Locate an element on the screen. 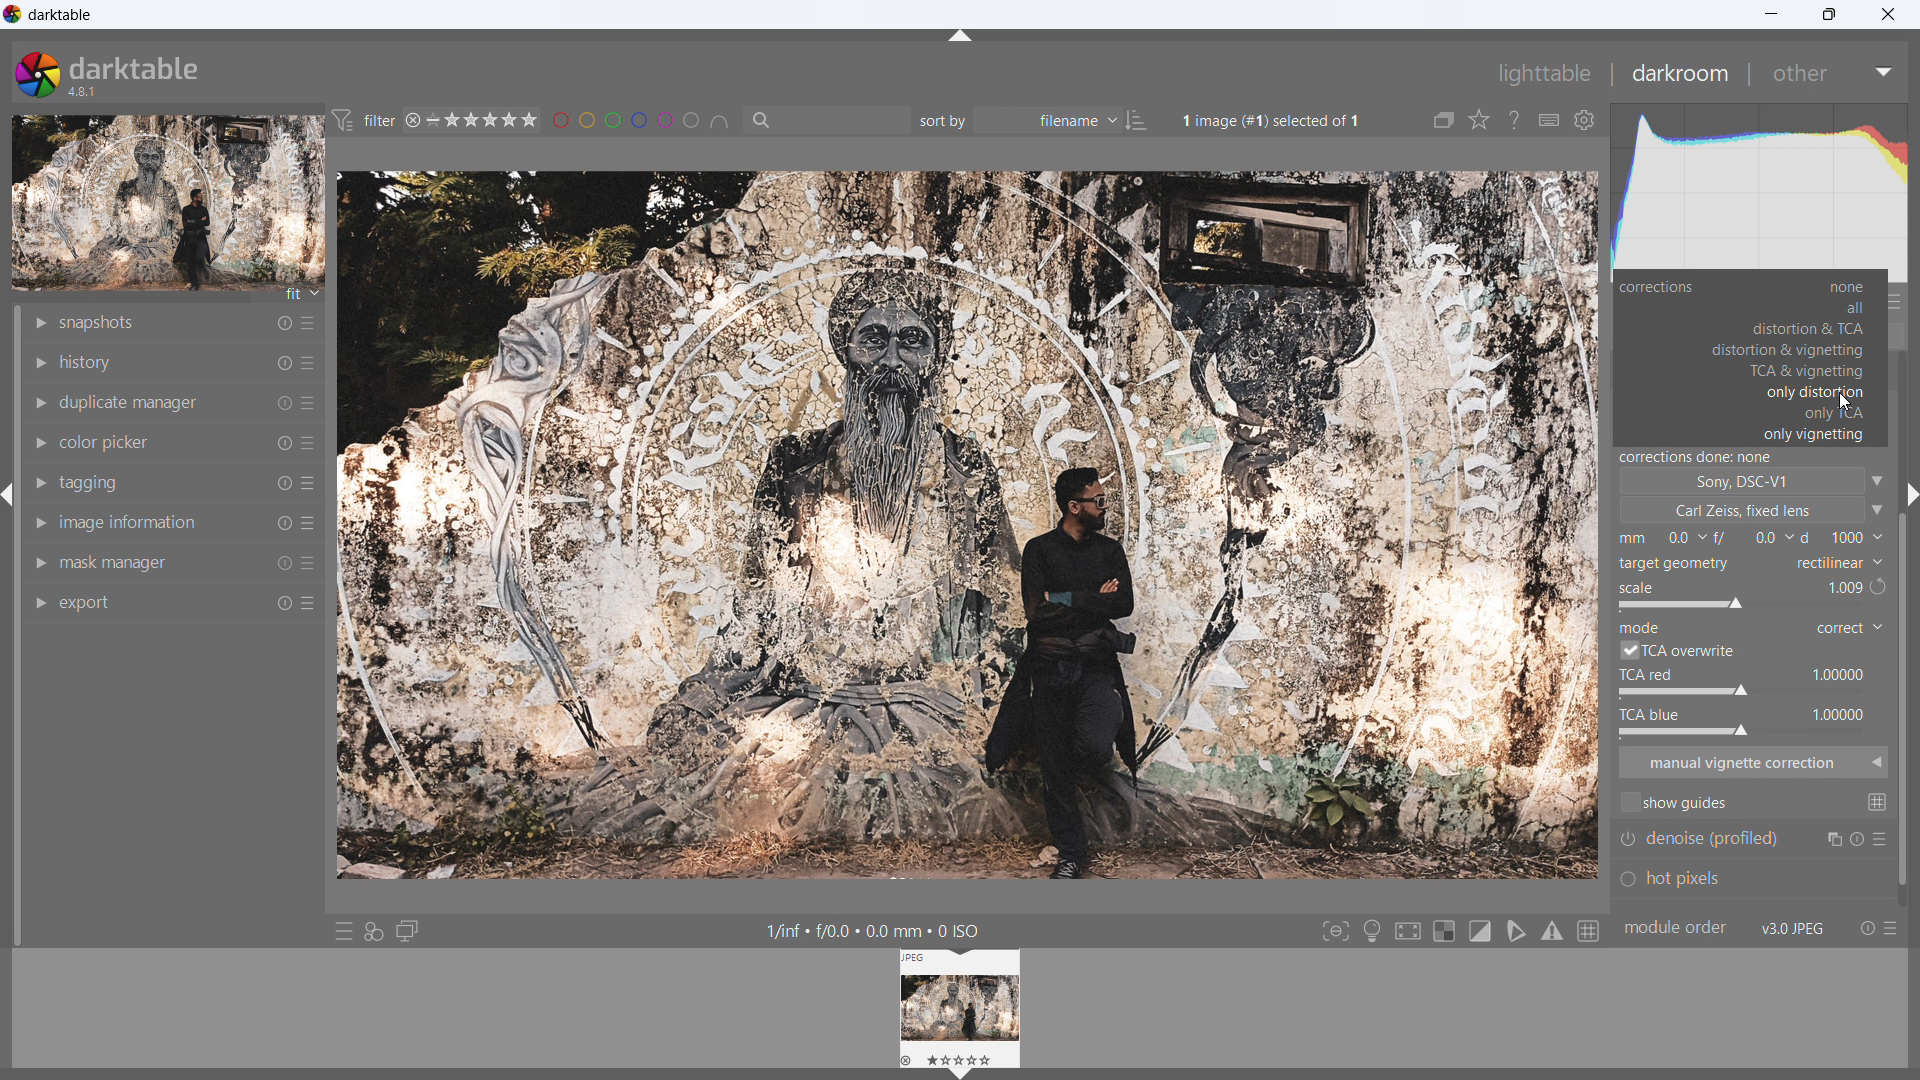 The width and height of the screenshot is (1920, 1080). mask manager is located at coordinates (114, 563).